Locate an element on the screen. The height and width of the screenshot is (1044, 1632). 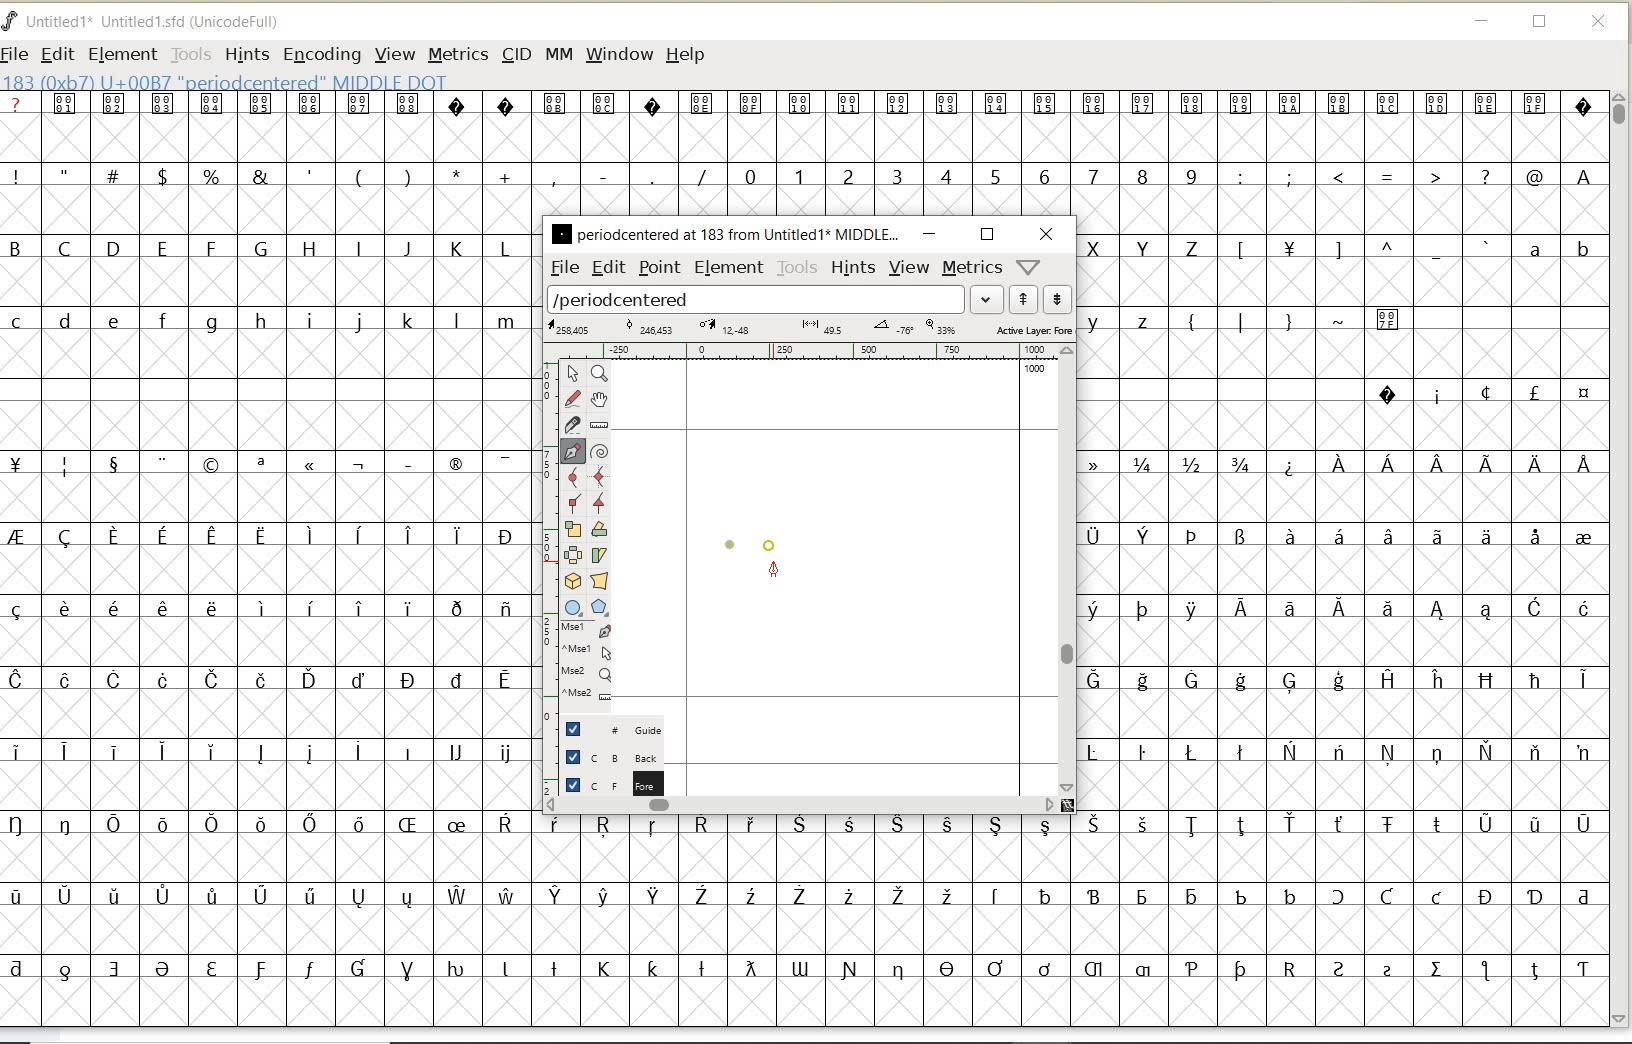
METRICS is located at coordinates (457, 56).